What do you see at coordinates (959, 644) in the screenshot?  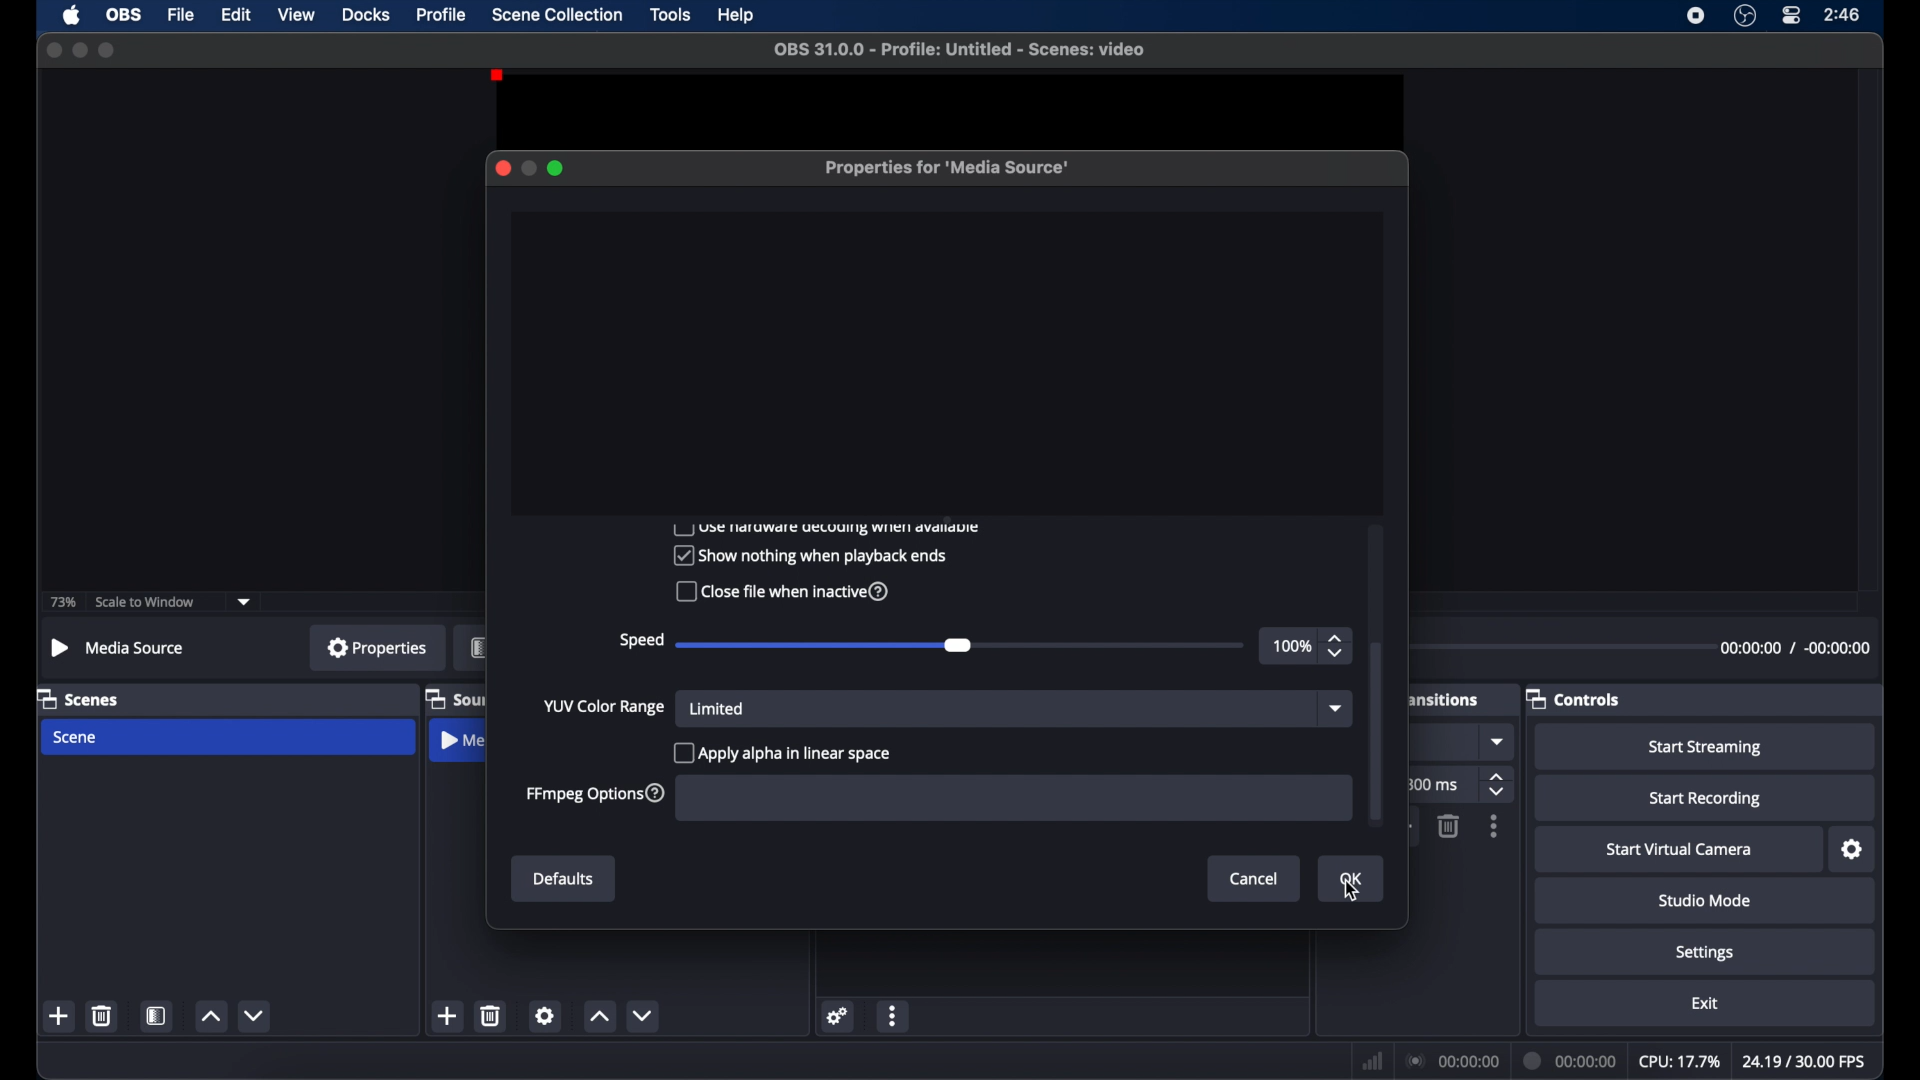 I see `slider` at bounding box center [959, 644].